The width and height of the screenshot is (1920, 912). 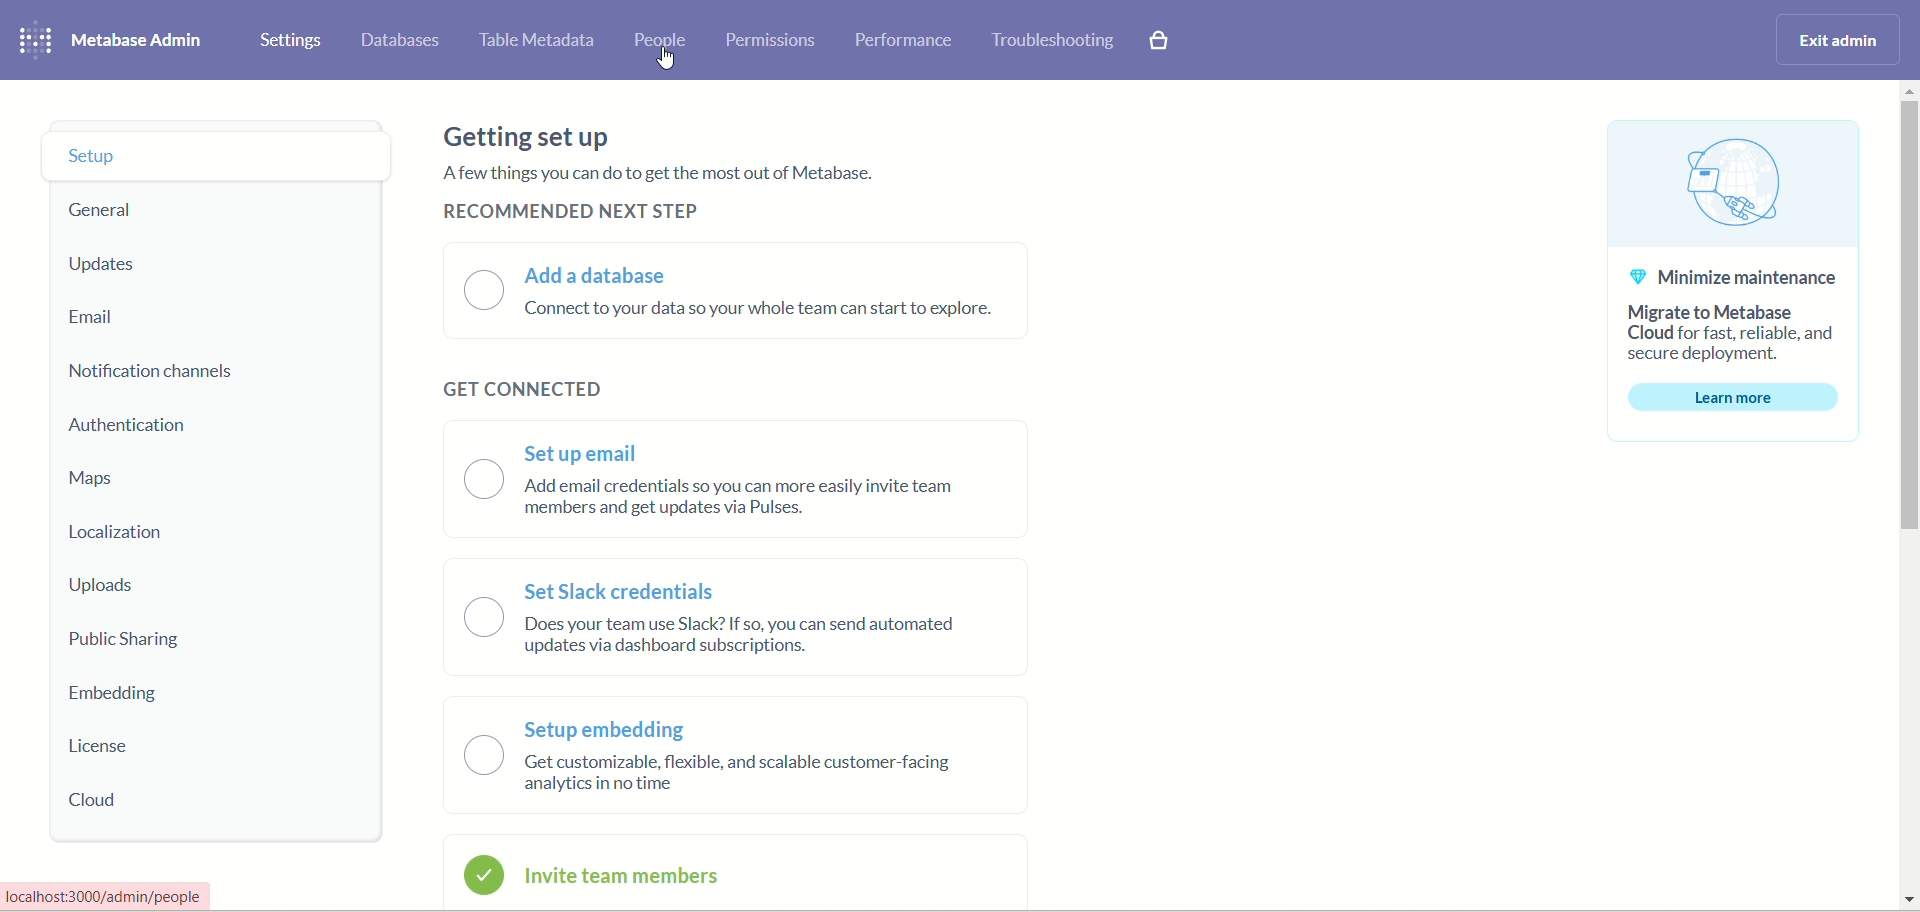 I want to click on get connected, so click(x=527, y=392).